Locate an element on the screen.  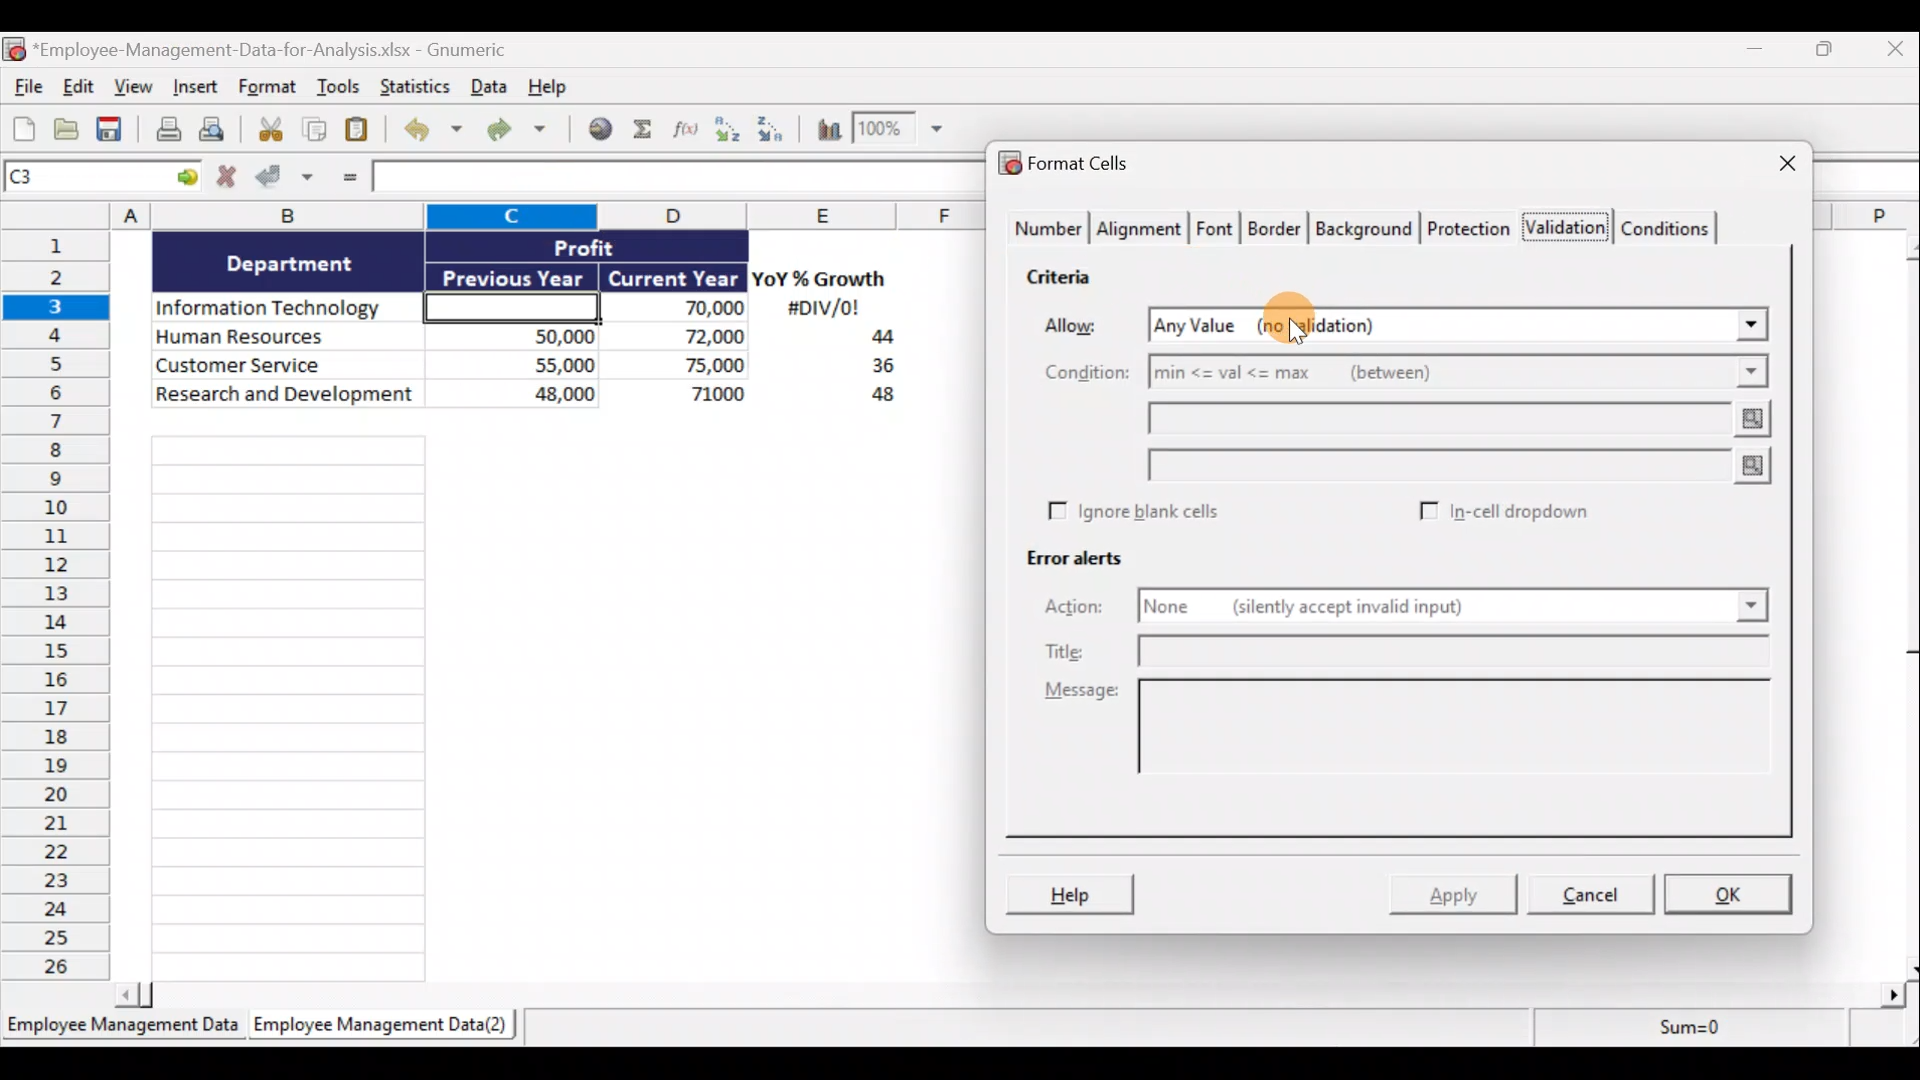
55,000 is located at coordinates (523, 364).